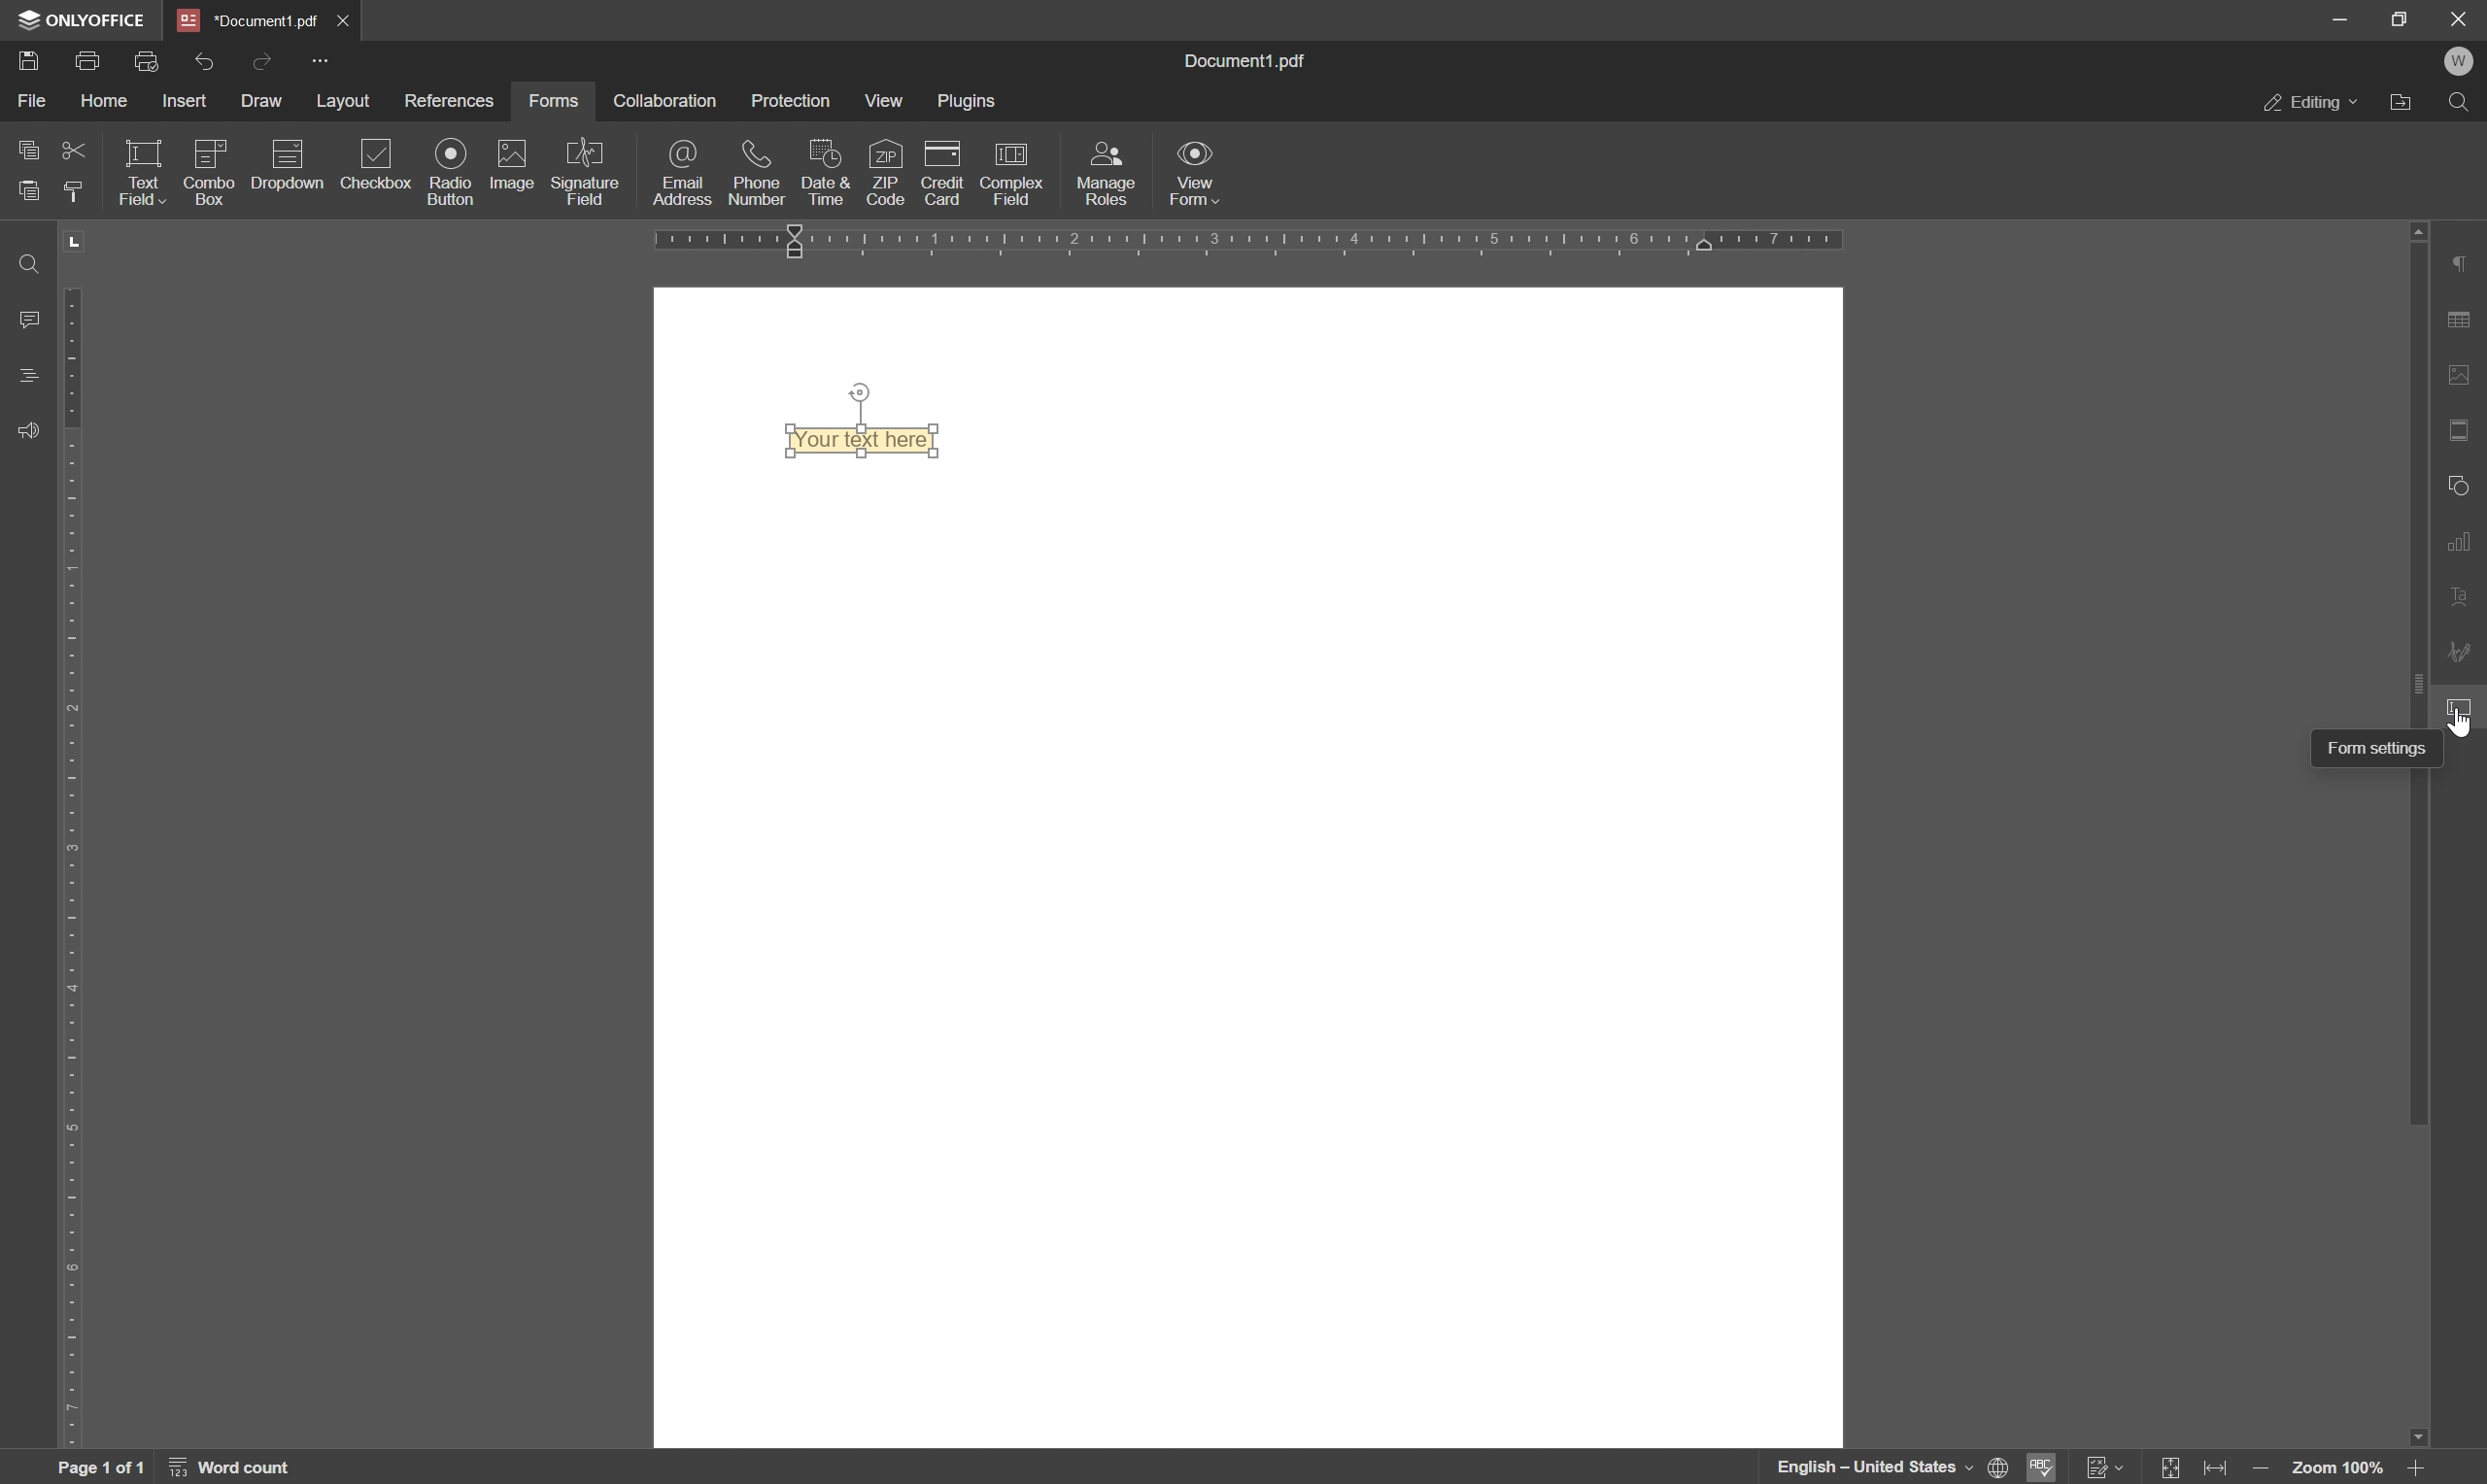  What do you see at coordinates (1196, 175) in the screenshot?
I see `view form` at bounding box center [1196, 175].